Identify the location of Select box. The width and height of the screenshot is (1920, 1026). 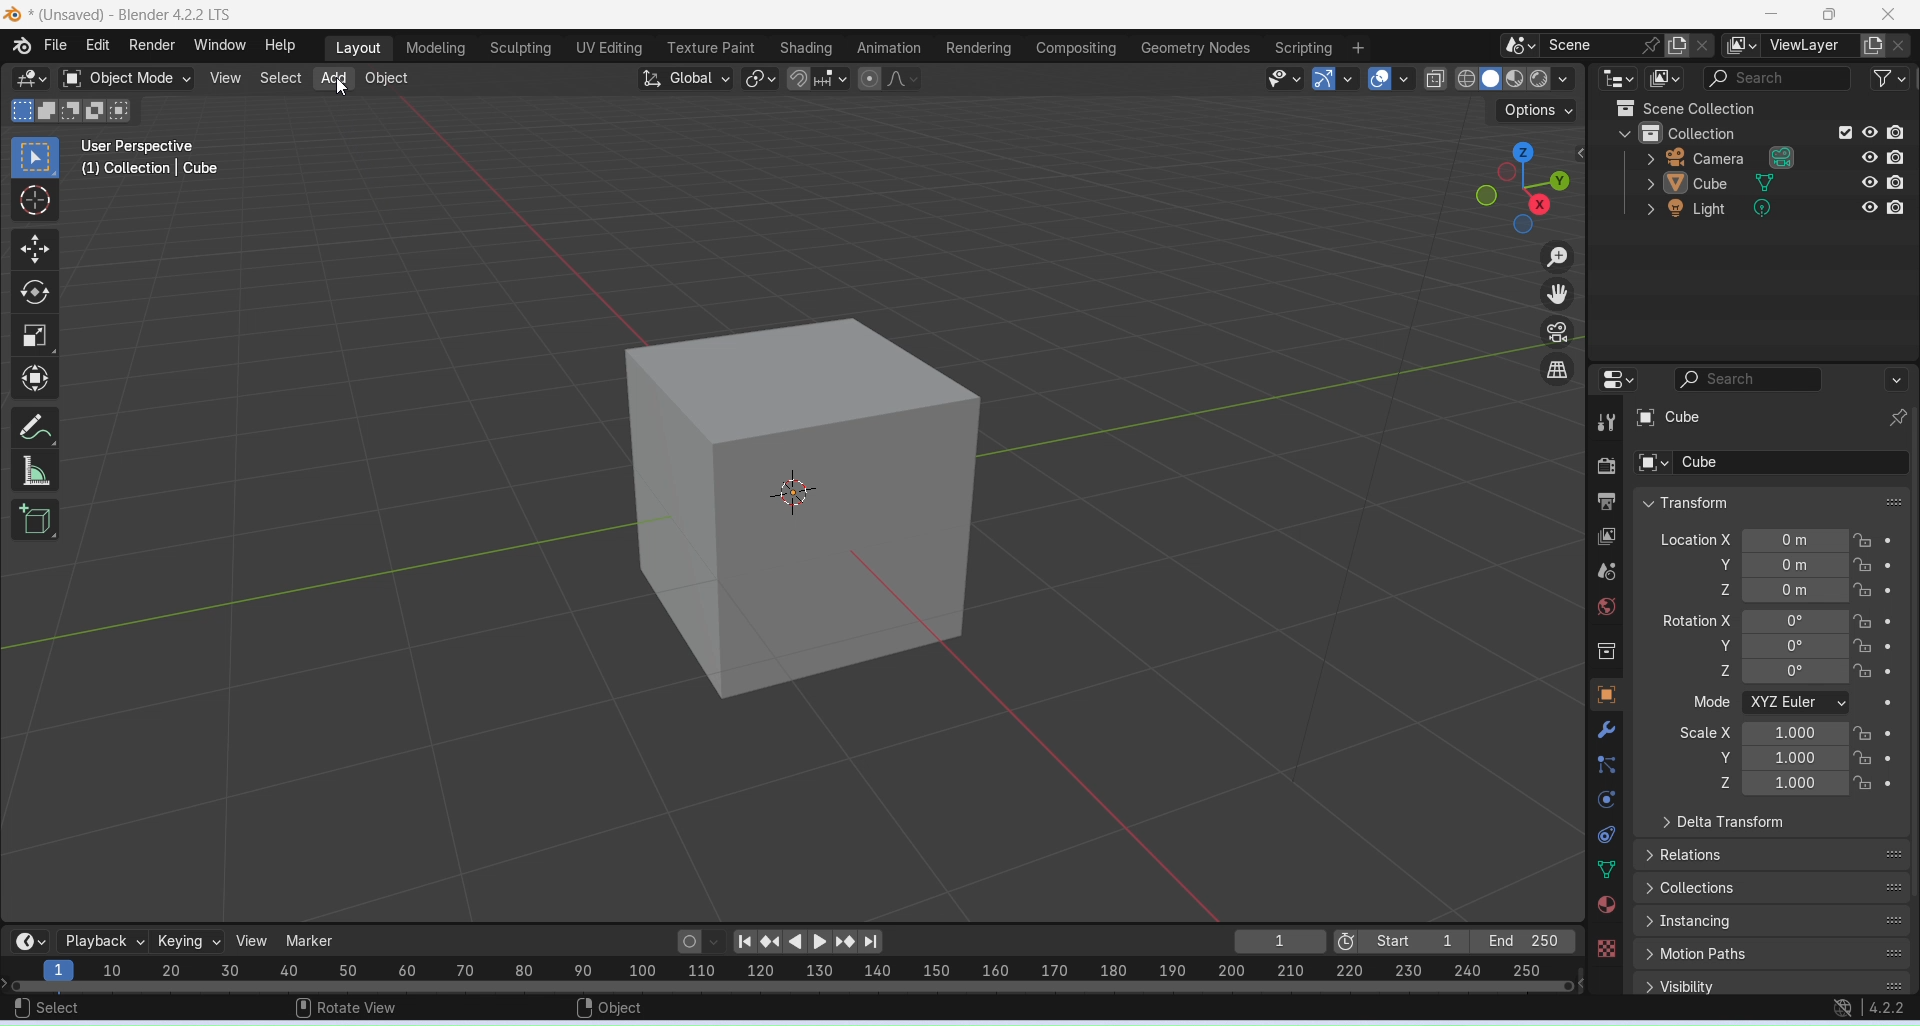
(36, 158).